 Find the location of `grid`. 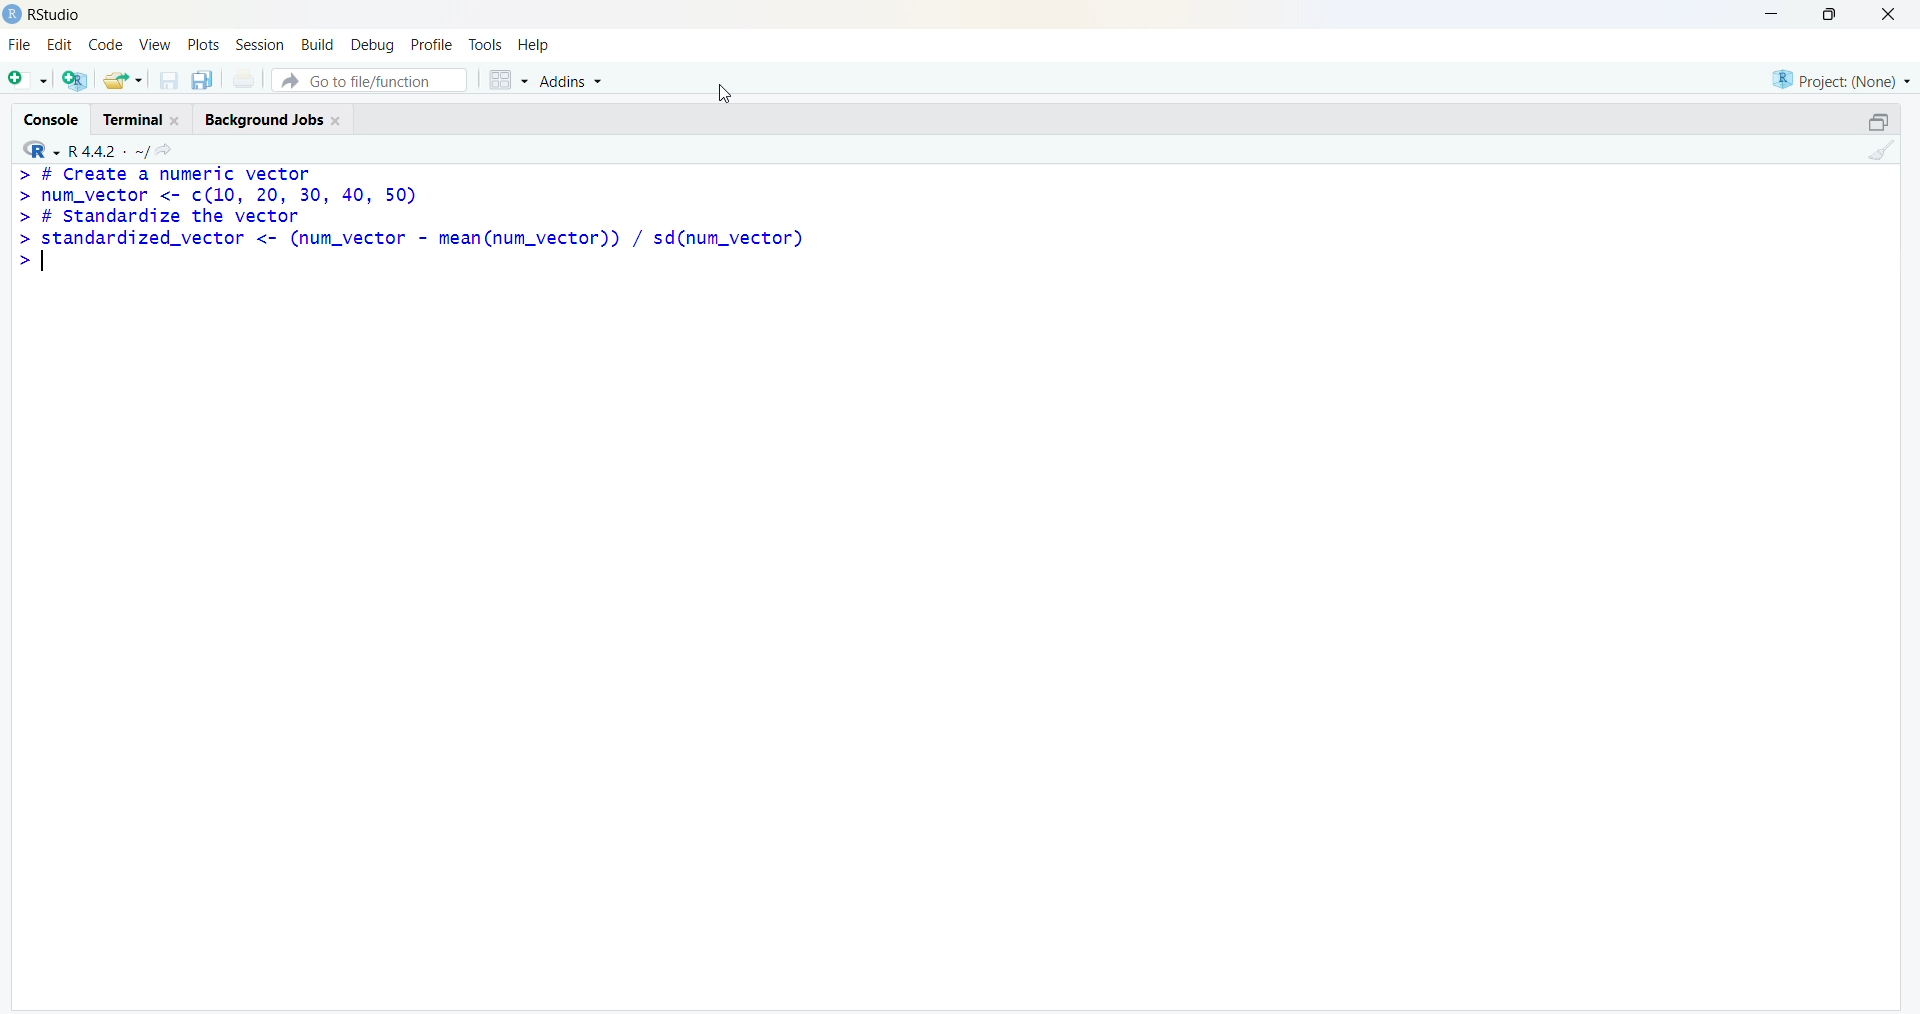

grid is located at coordinates (507, 80).